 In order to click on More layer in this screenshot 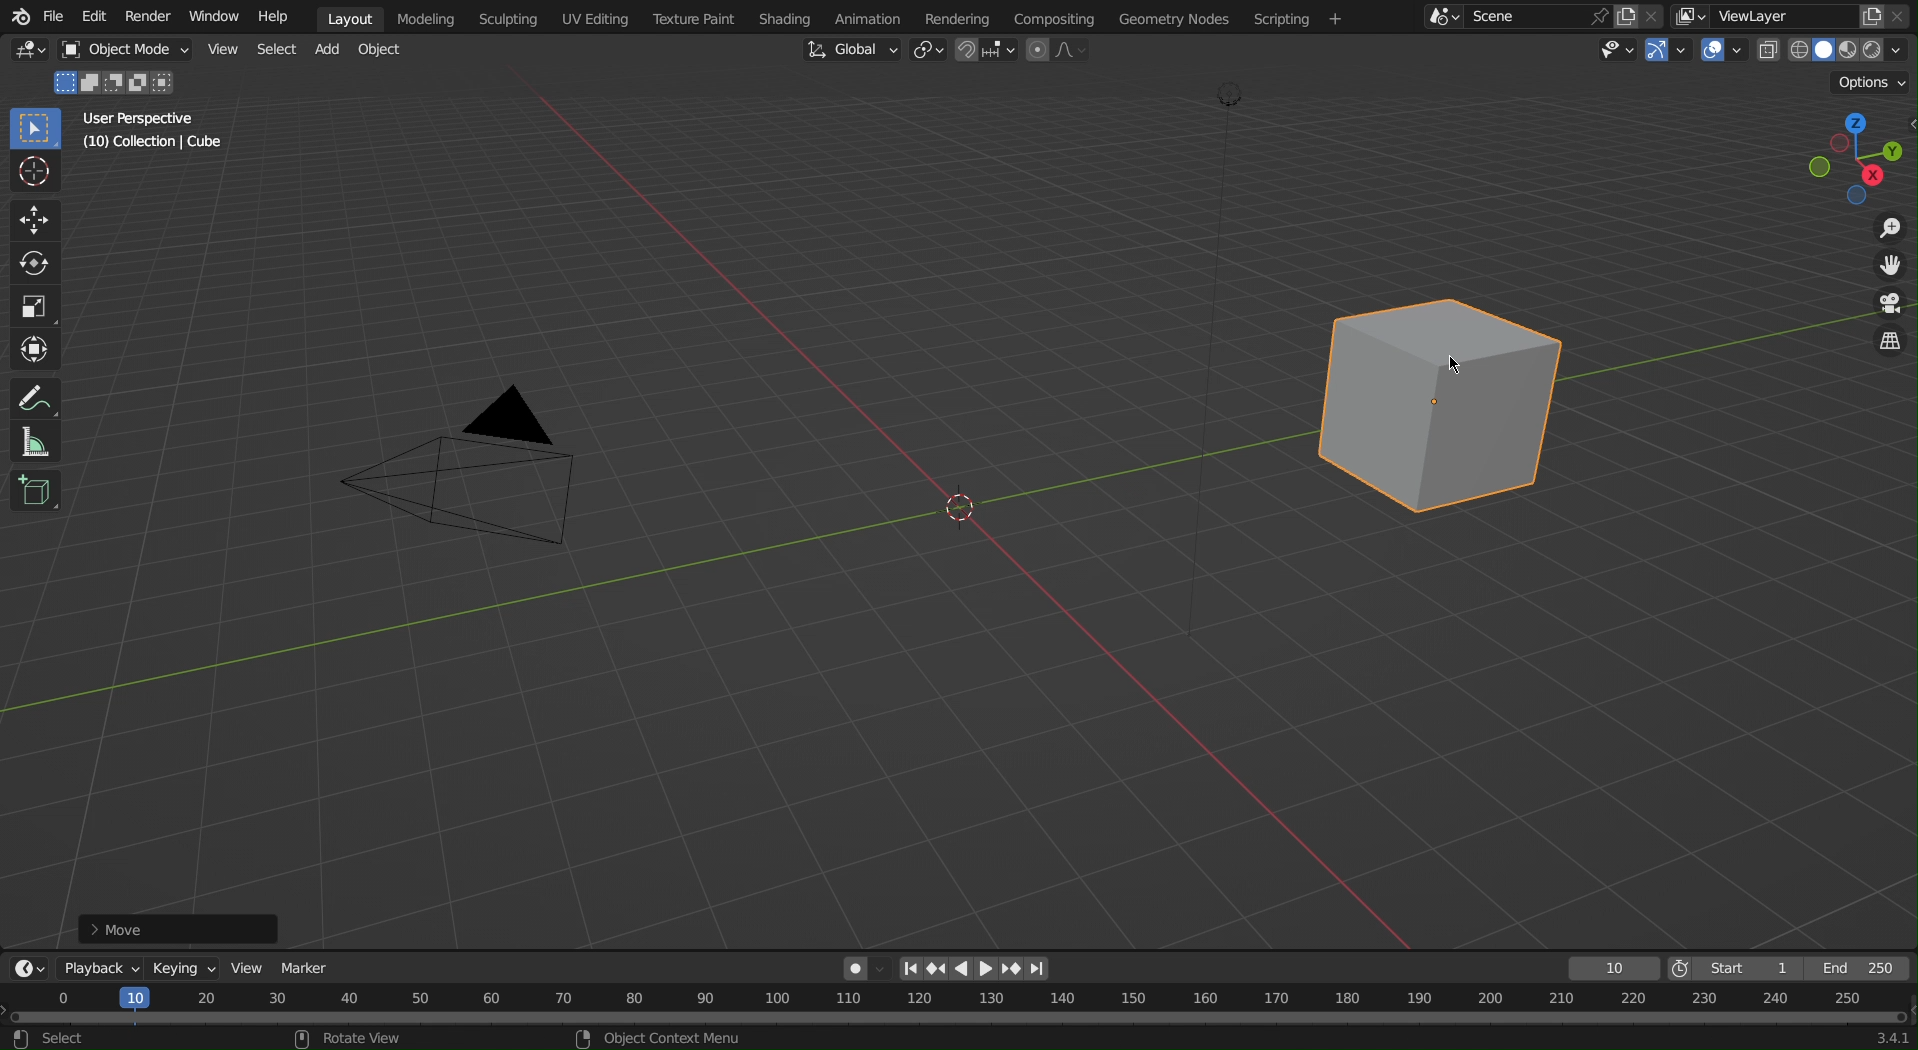, I will do `click(1691, 17)`.